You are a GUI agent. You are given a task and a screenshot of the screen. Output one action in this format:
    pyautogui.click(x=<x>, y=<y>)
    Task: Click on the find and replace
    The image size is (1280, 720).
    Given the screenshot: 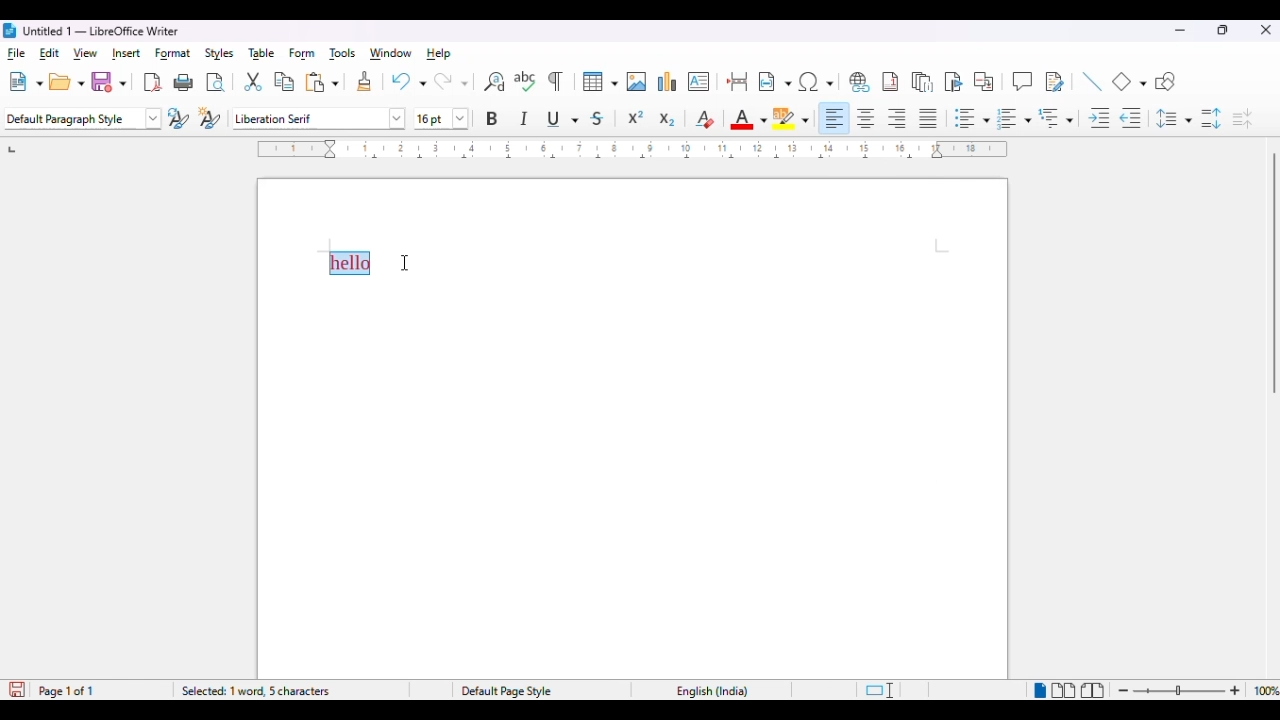 What is the action you would take?
    pyautogui.click(x=495, y=82)
    